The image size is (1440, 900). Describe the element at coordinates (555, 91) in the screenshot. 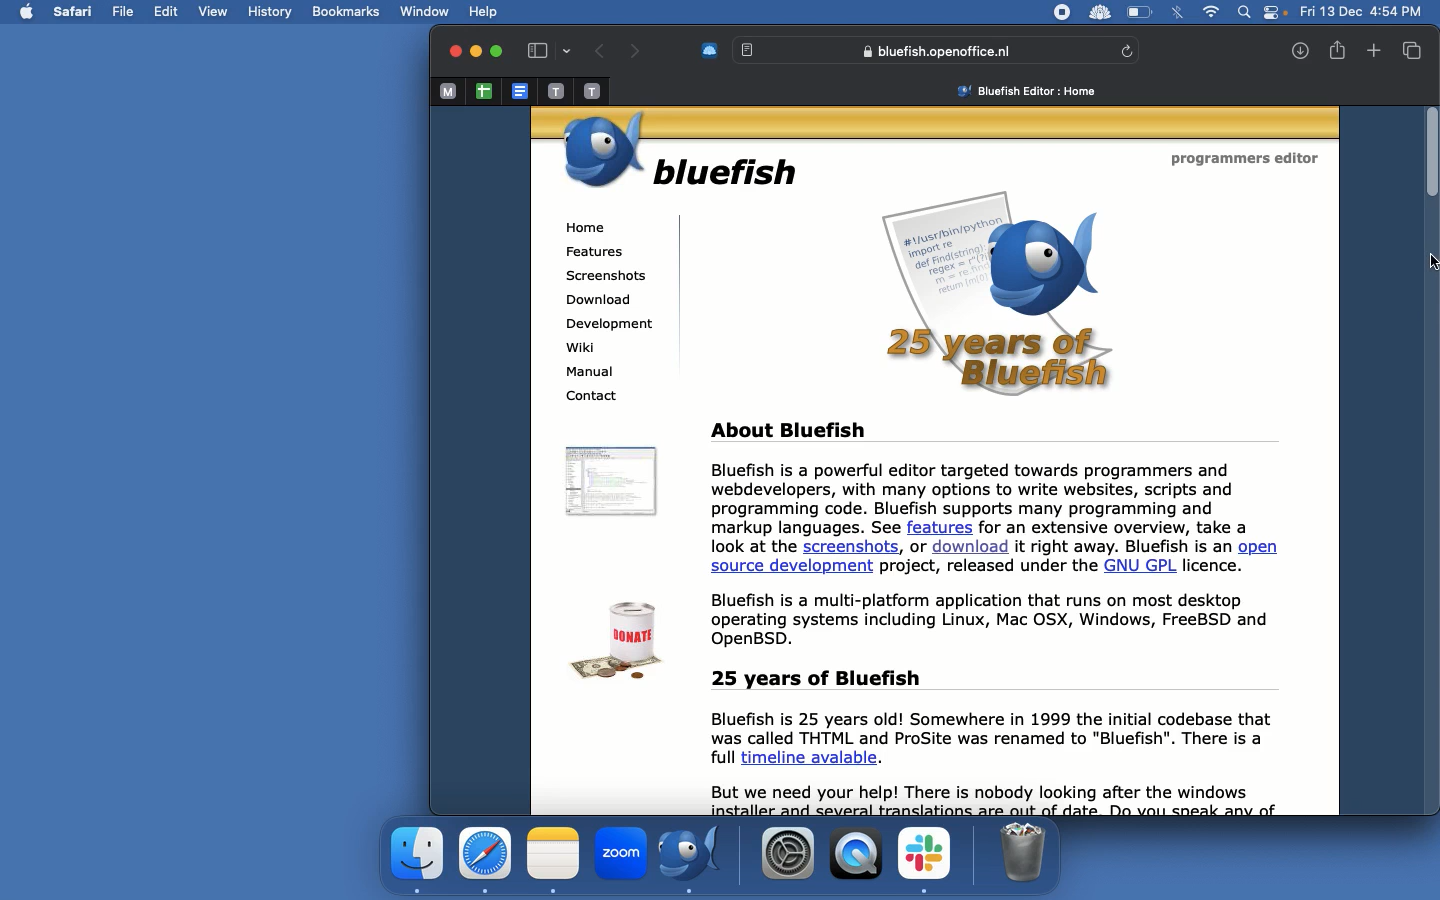

I see `Pinned tab` at that location.